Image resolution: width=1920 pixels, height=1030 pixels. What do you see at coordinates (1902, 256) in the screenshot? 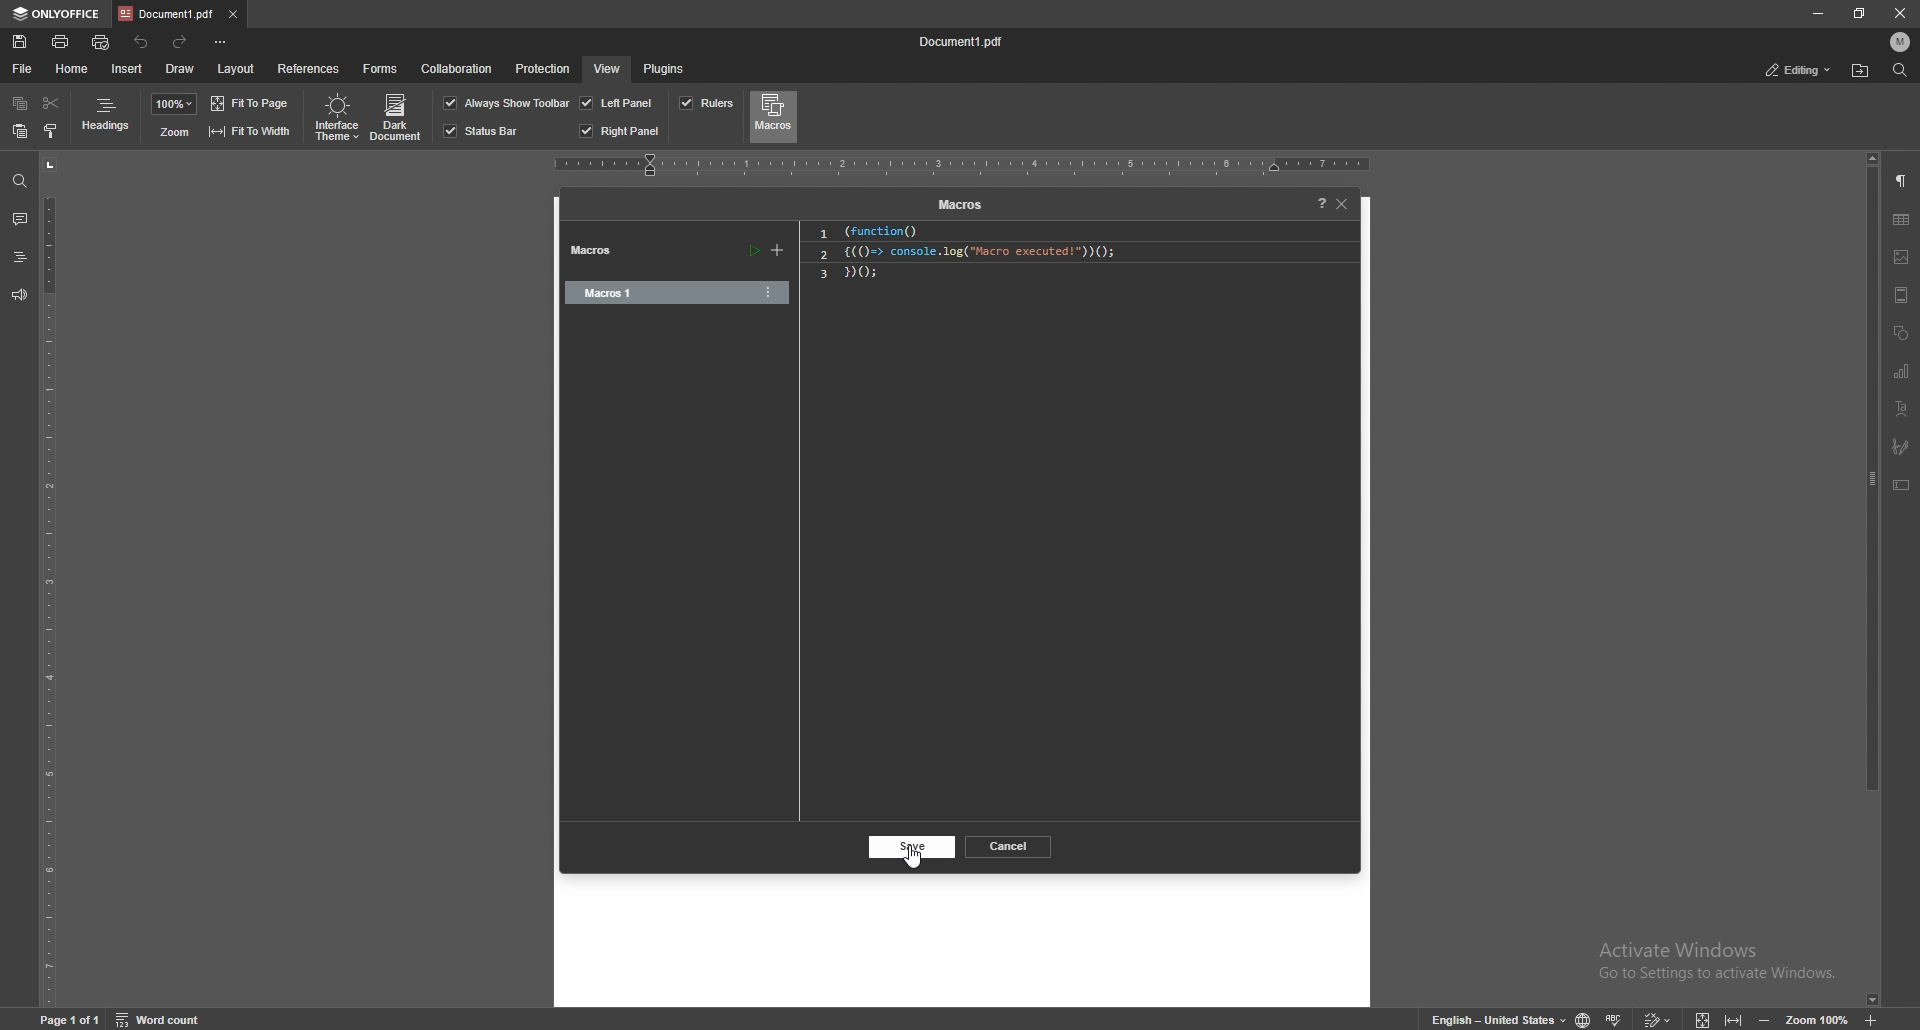
I see `image` at bounding box center [1902, 256].